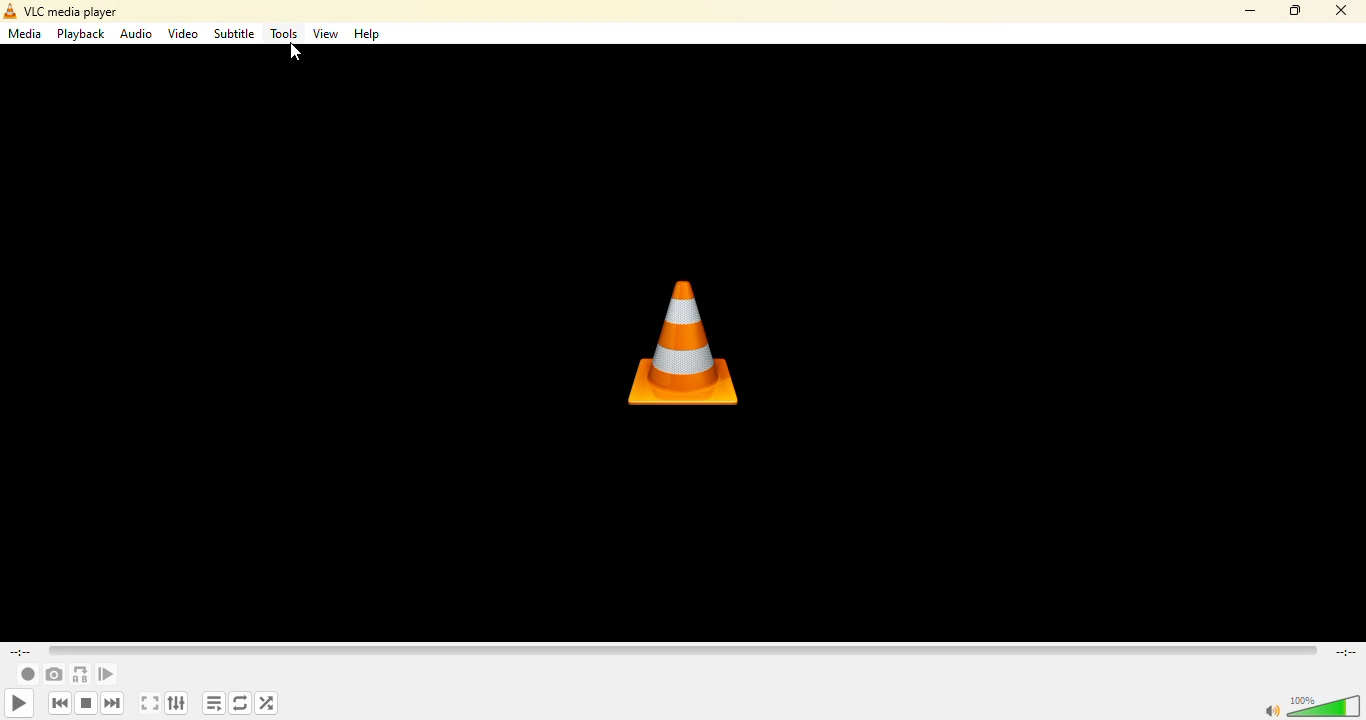  Describe the element at coordinates (53, 674) in the screenshot. I see `take a snapshot` at that location.